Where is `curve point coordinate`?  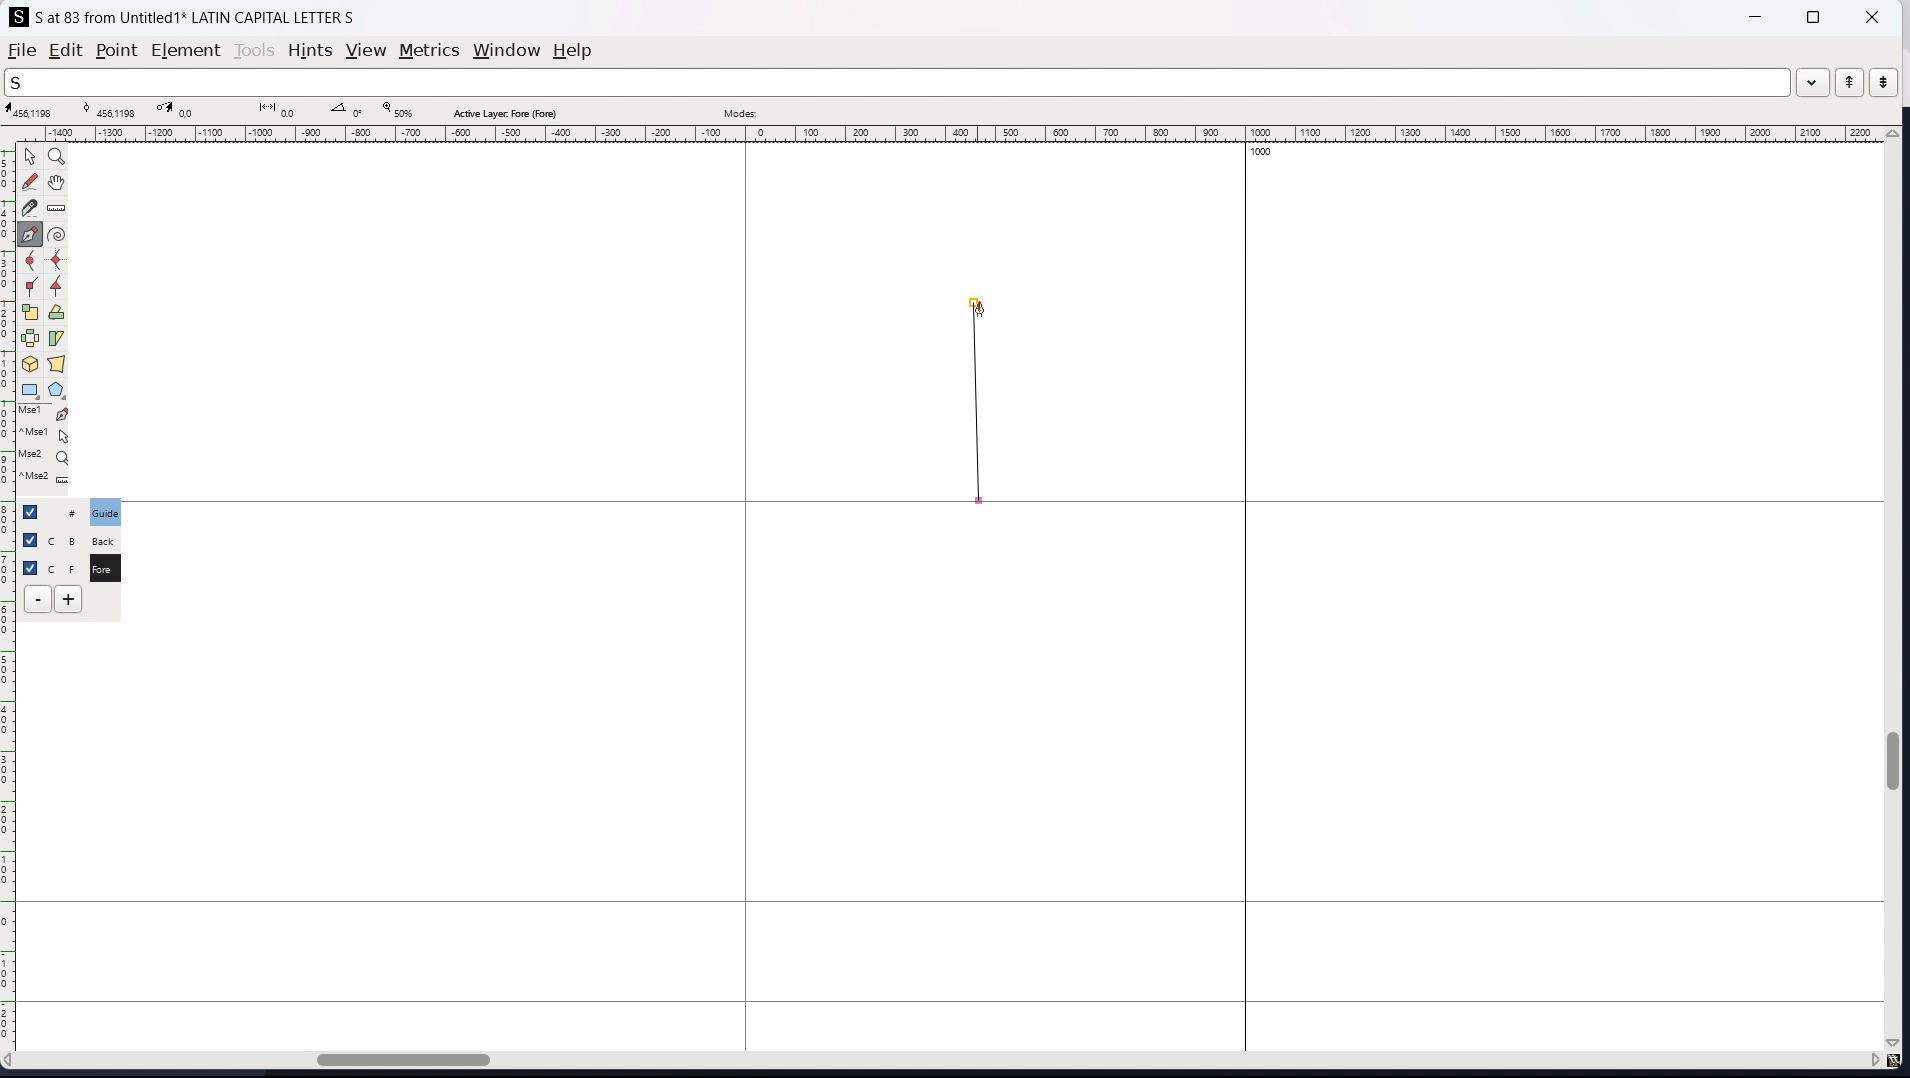 curve point coordinate is located at coordinates (113, 110).